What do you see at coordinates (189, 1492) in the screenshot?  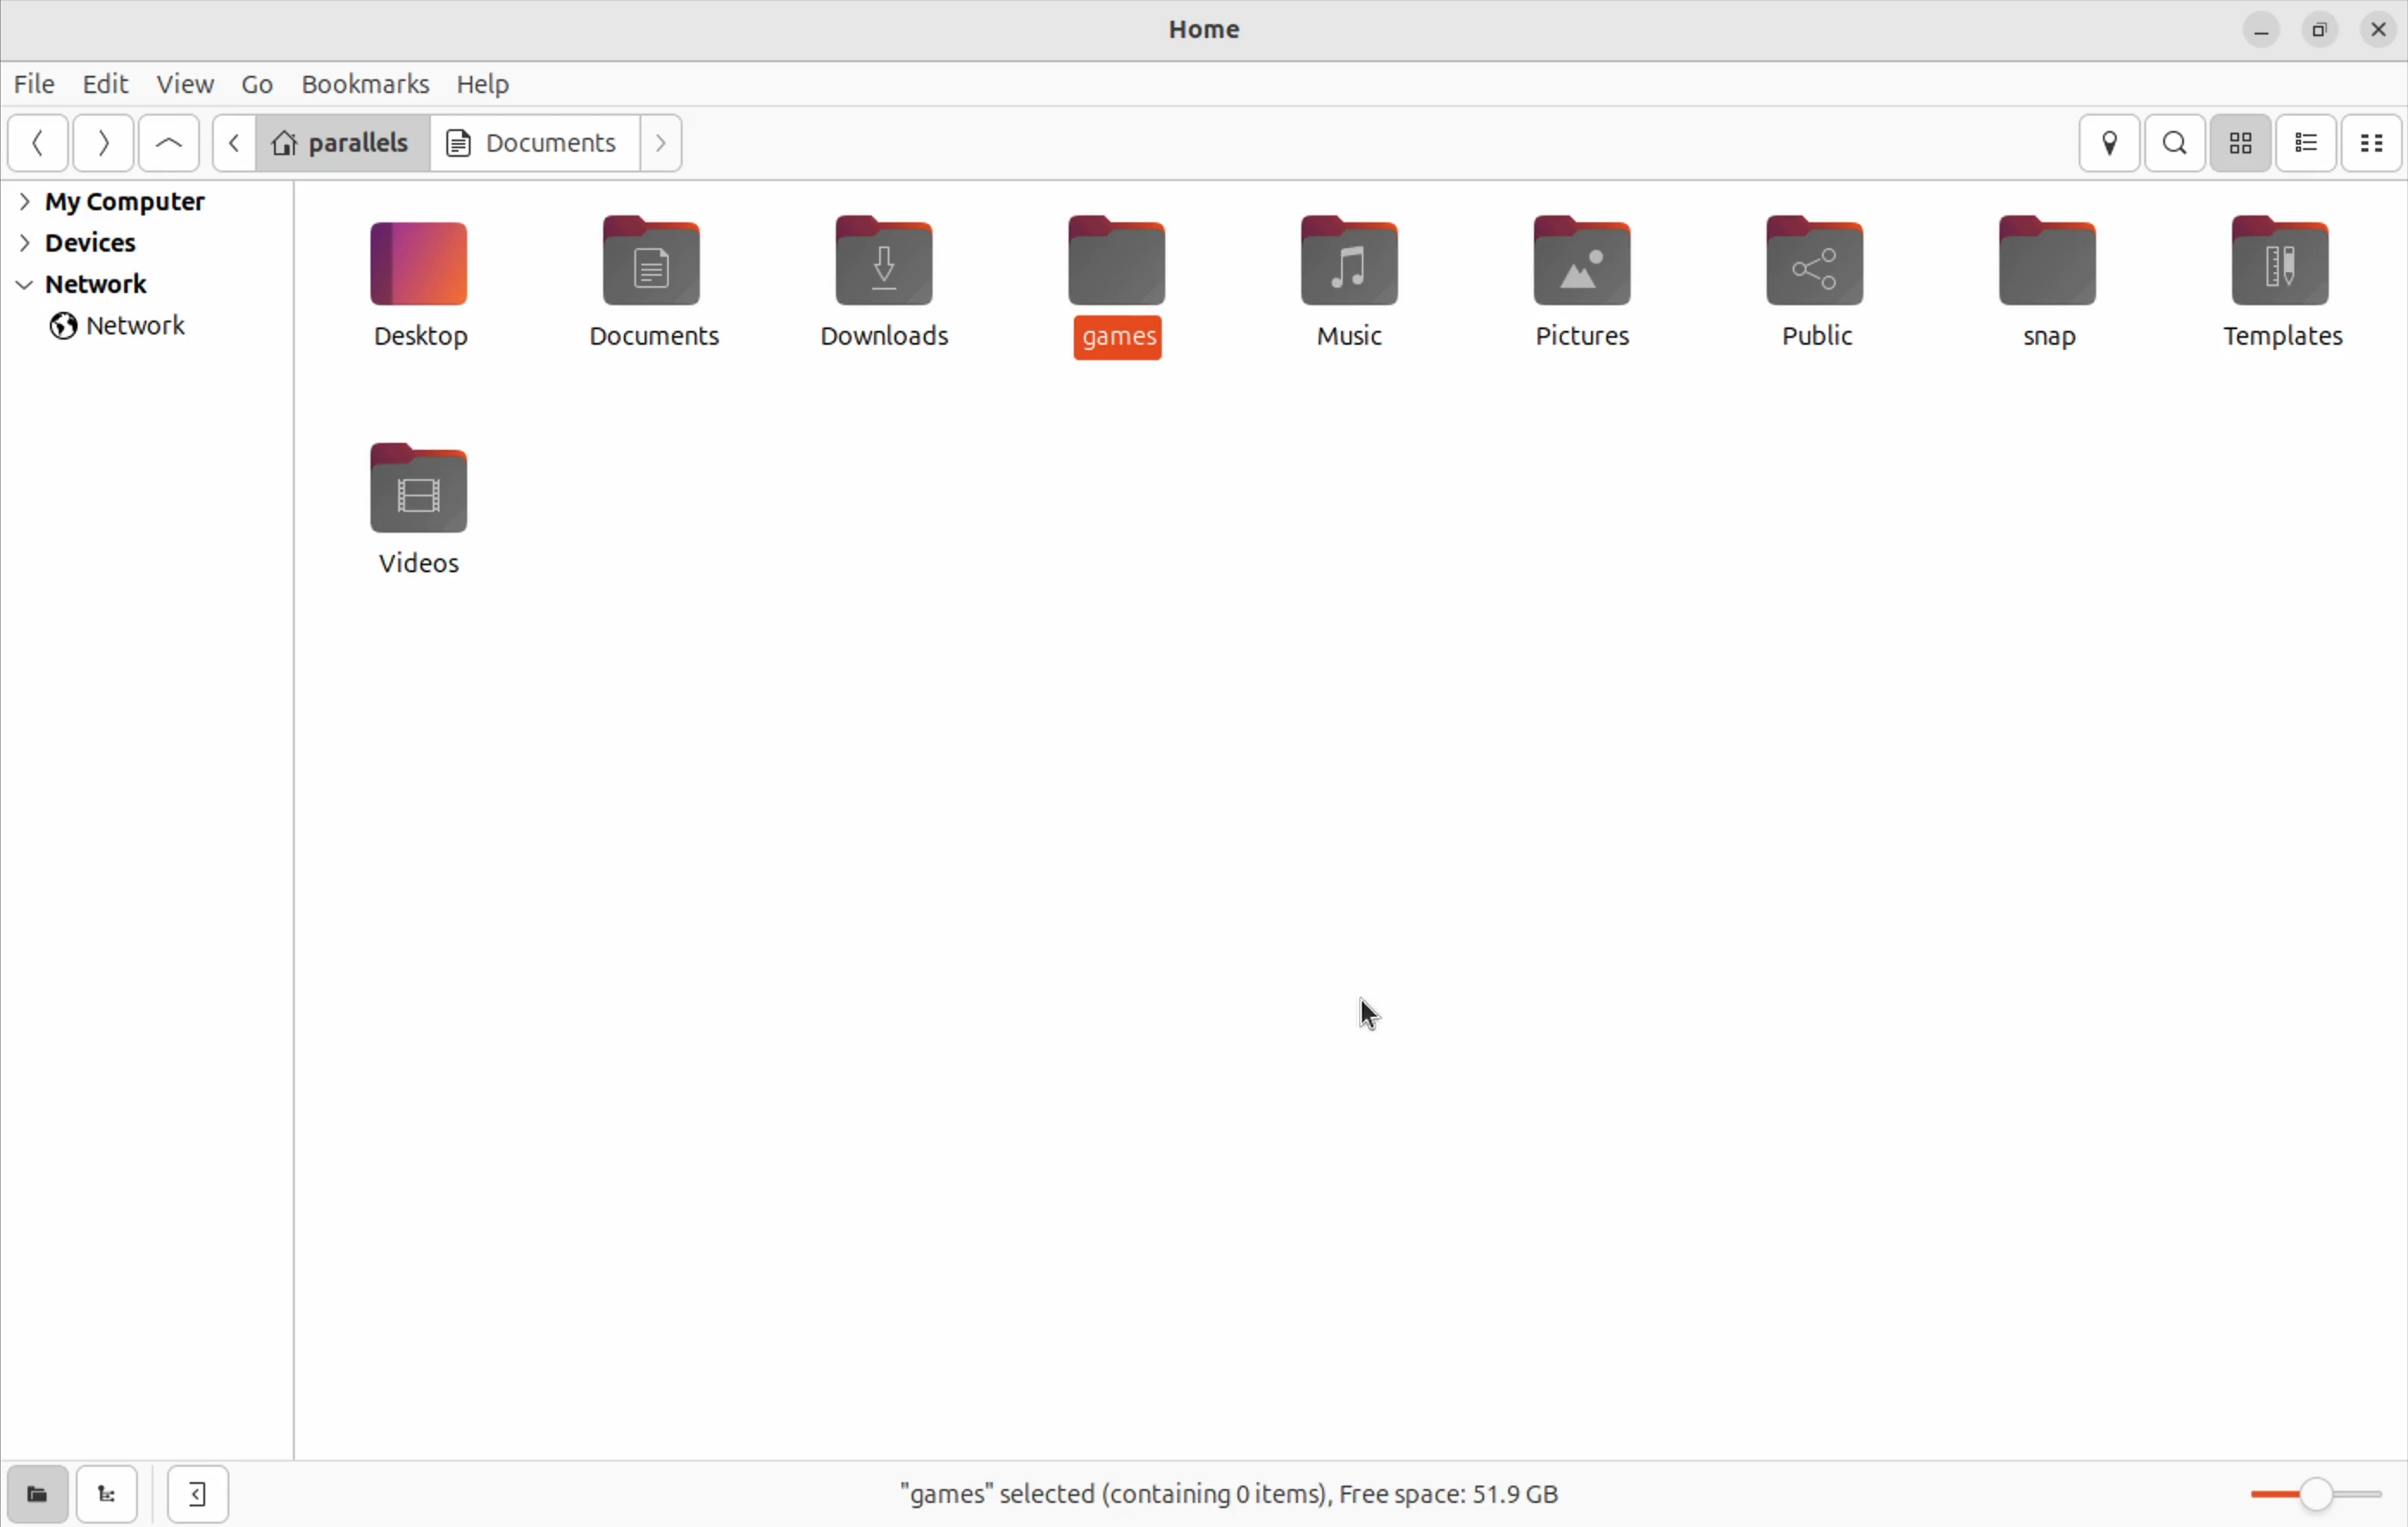 I see `Hideside bar` at bounding box center [189, 1492].